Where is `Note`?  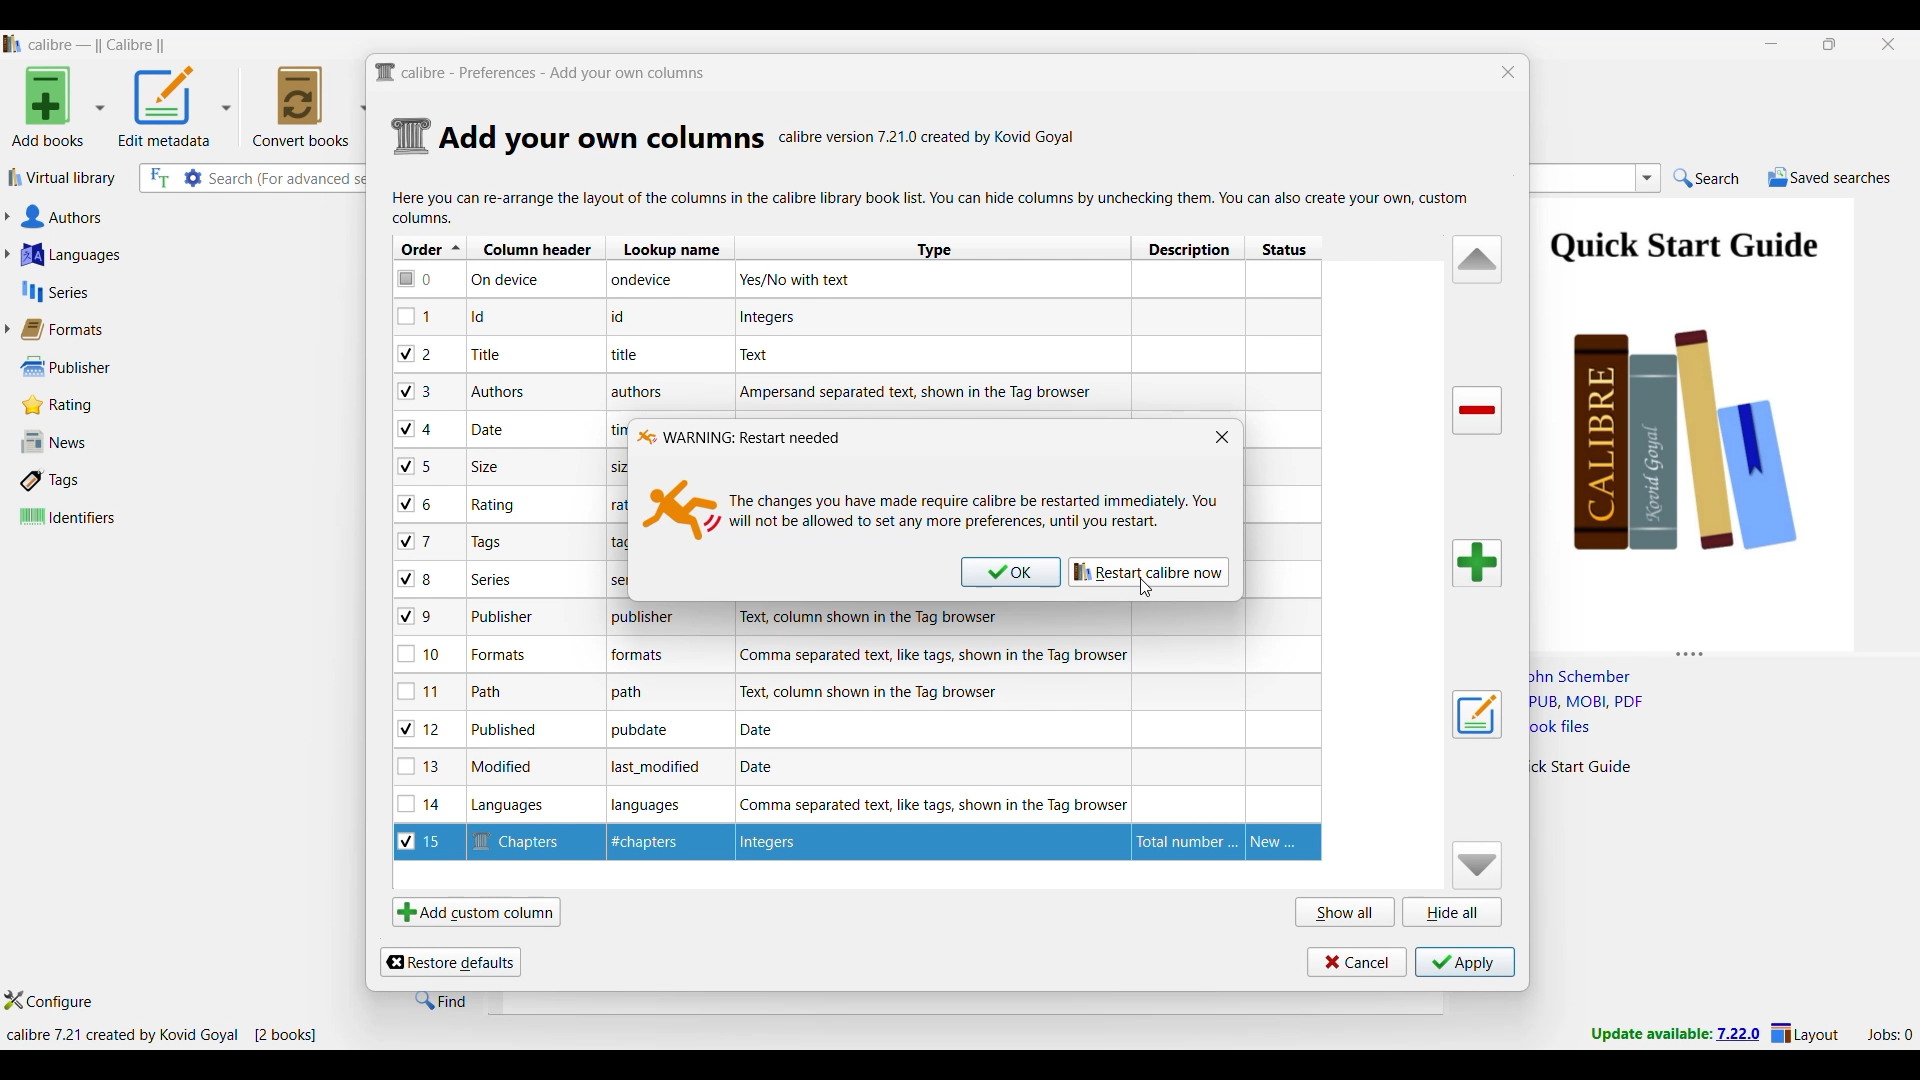 Note is located at coordinates (518, 806).